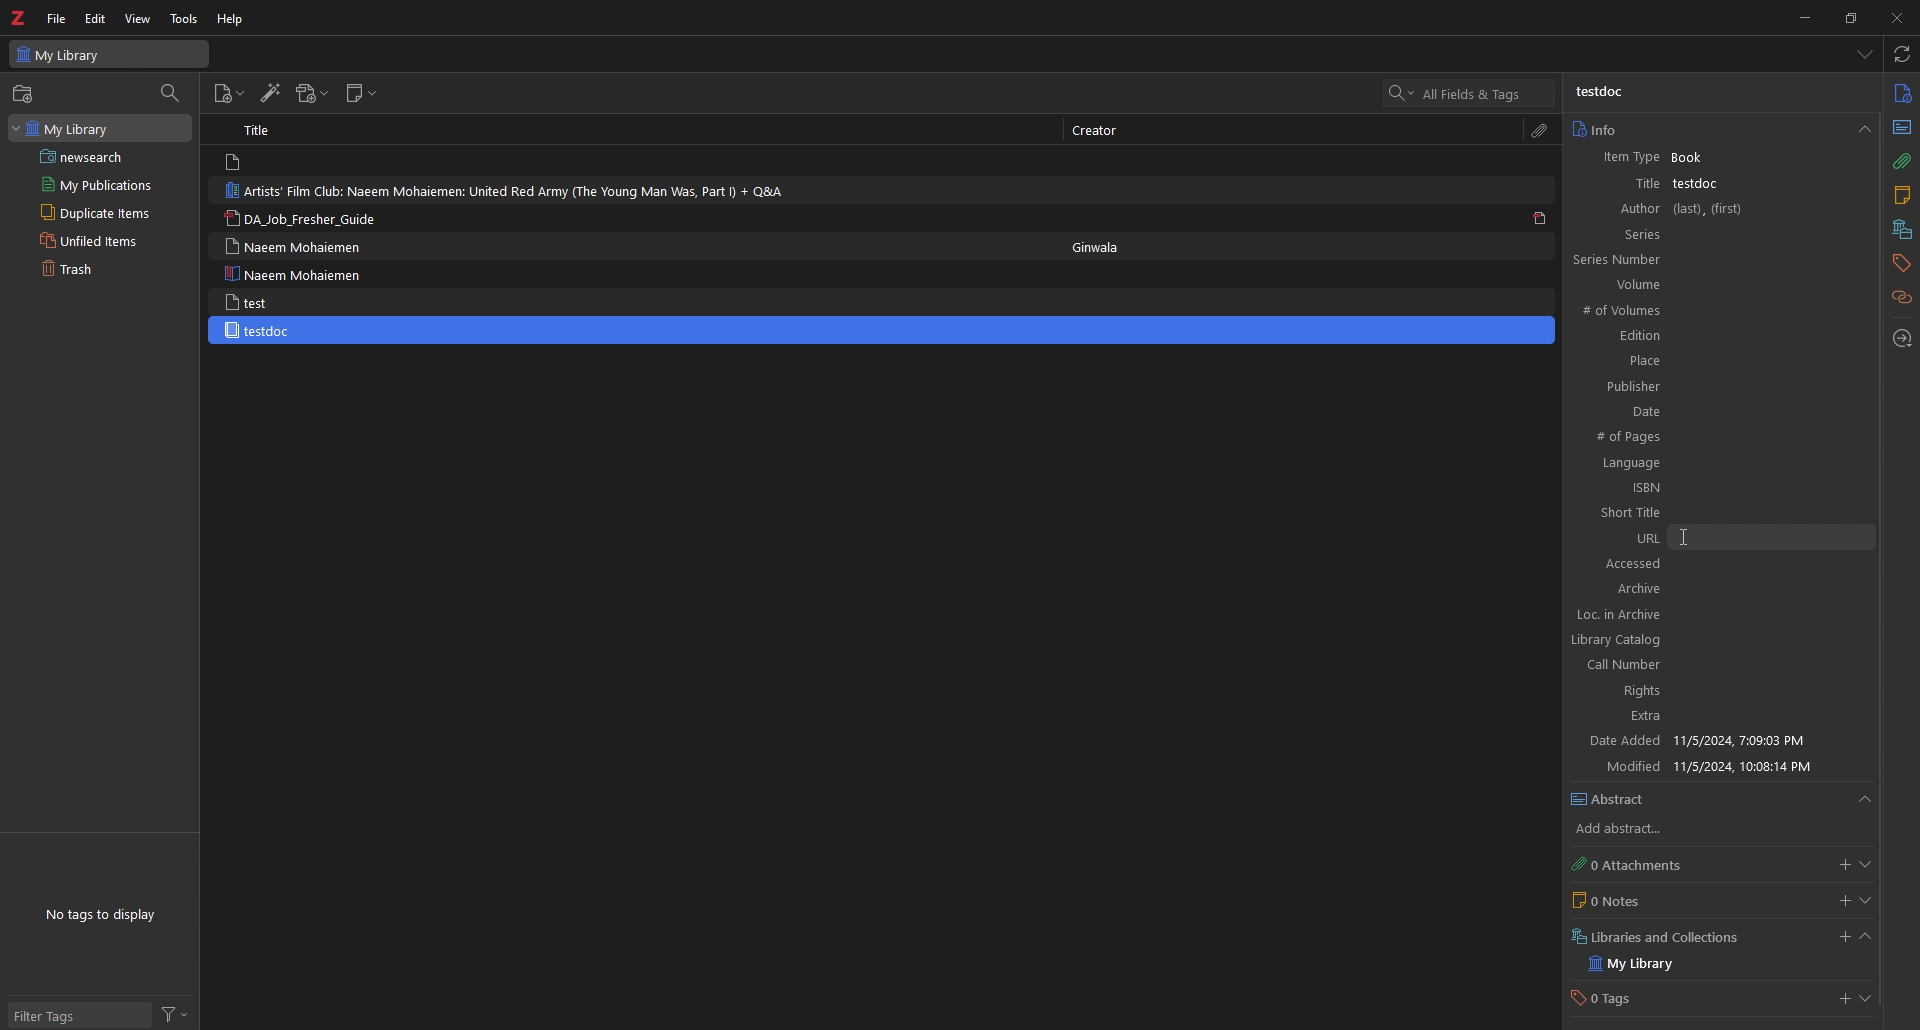  Describe the element at coordinates (266, 130) in the screenshot. I see `Title` at that location.